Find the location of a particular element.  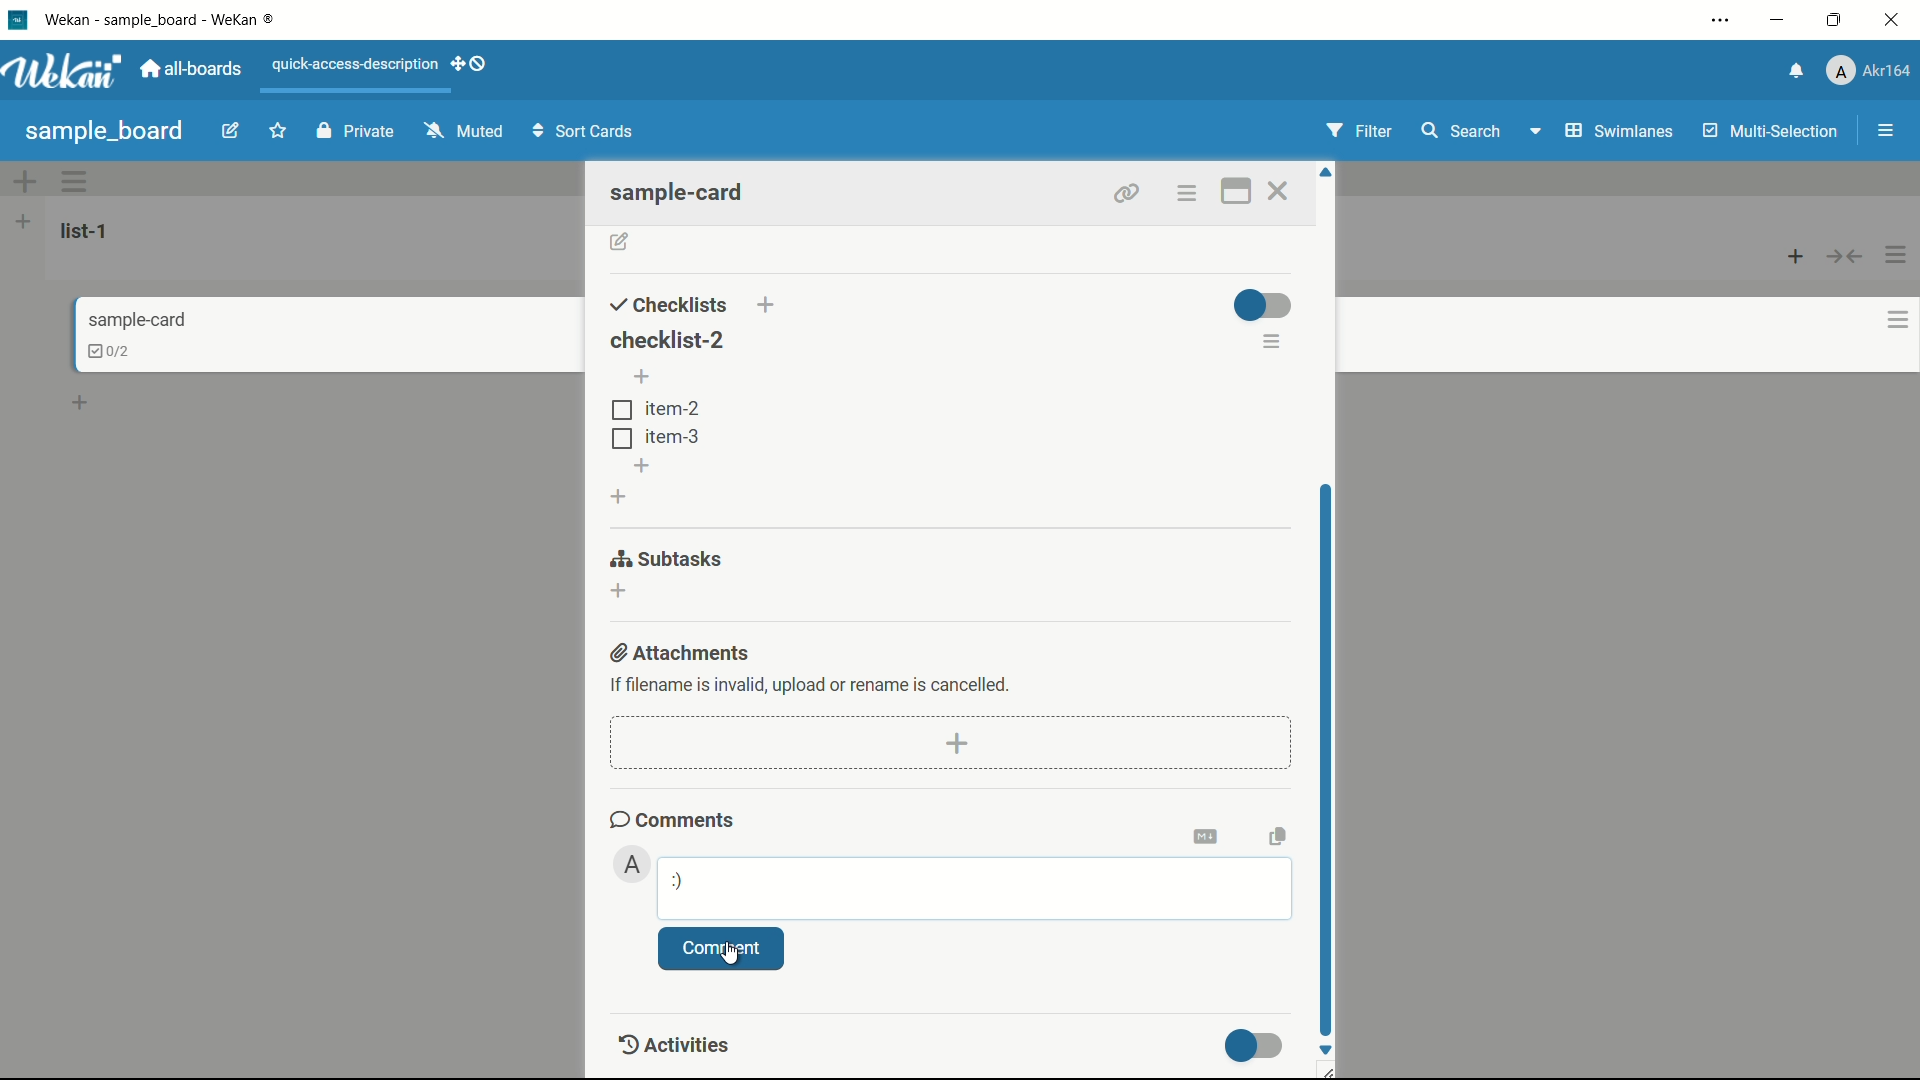

settings and more is located at coordinates (1720, 19).